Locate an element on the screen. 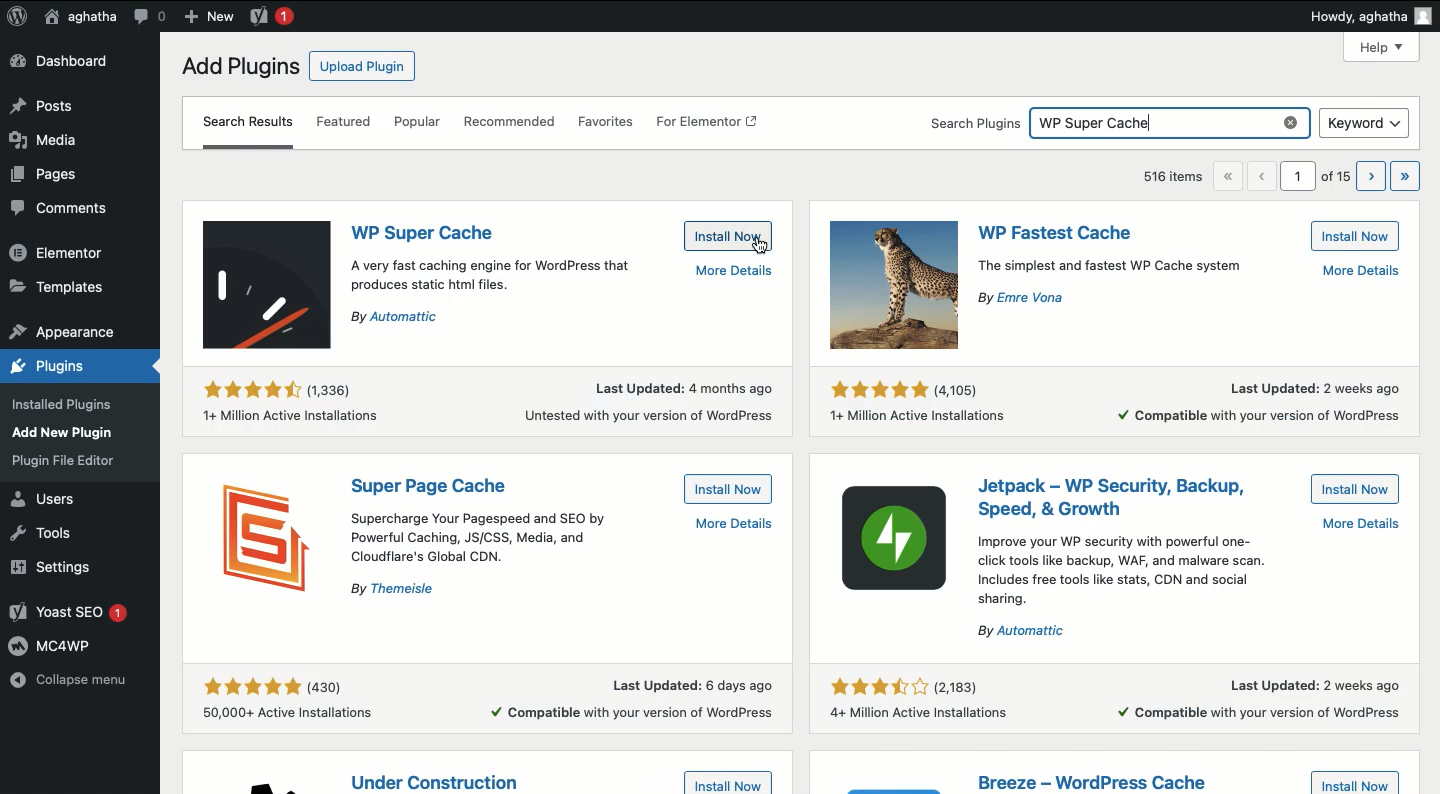 The image size is (1440, 794). Plugin is located at coordinates (1111, 496).